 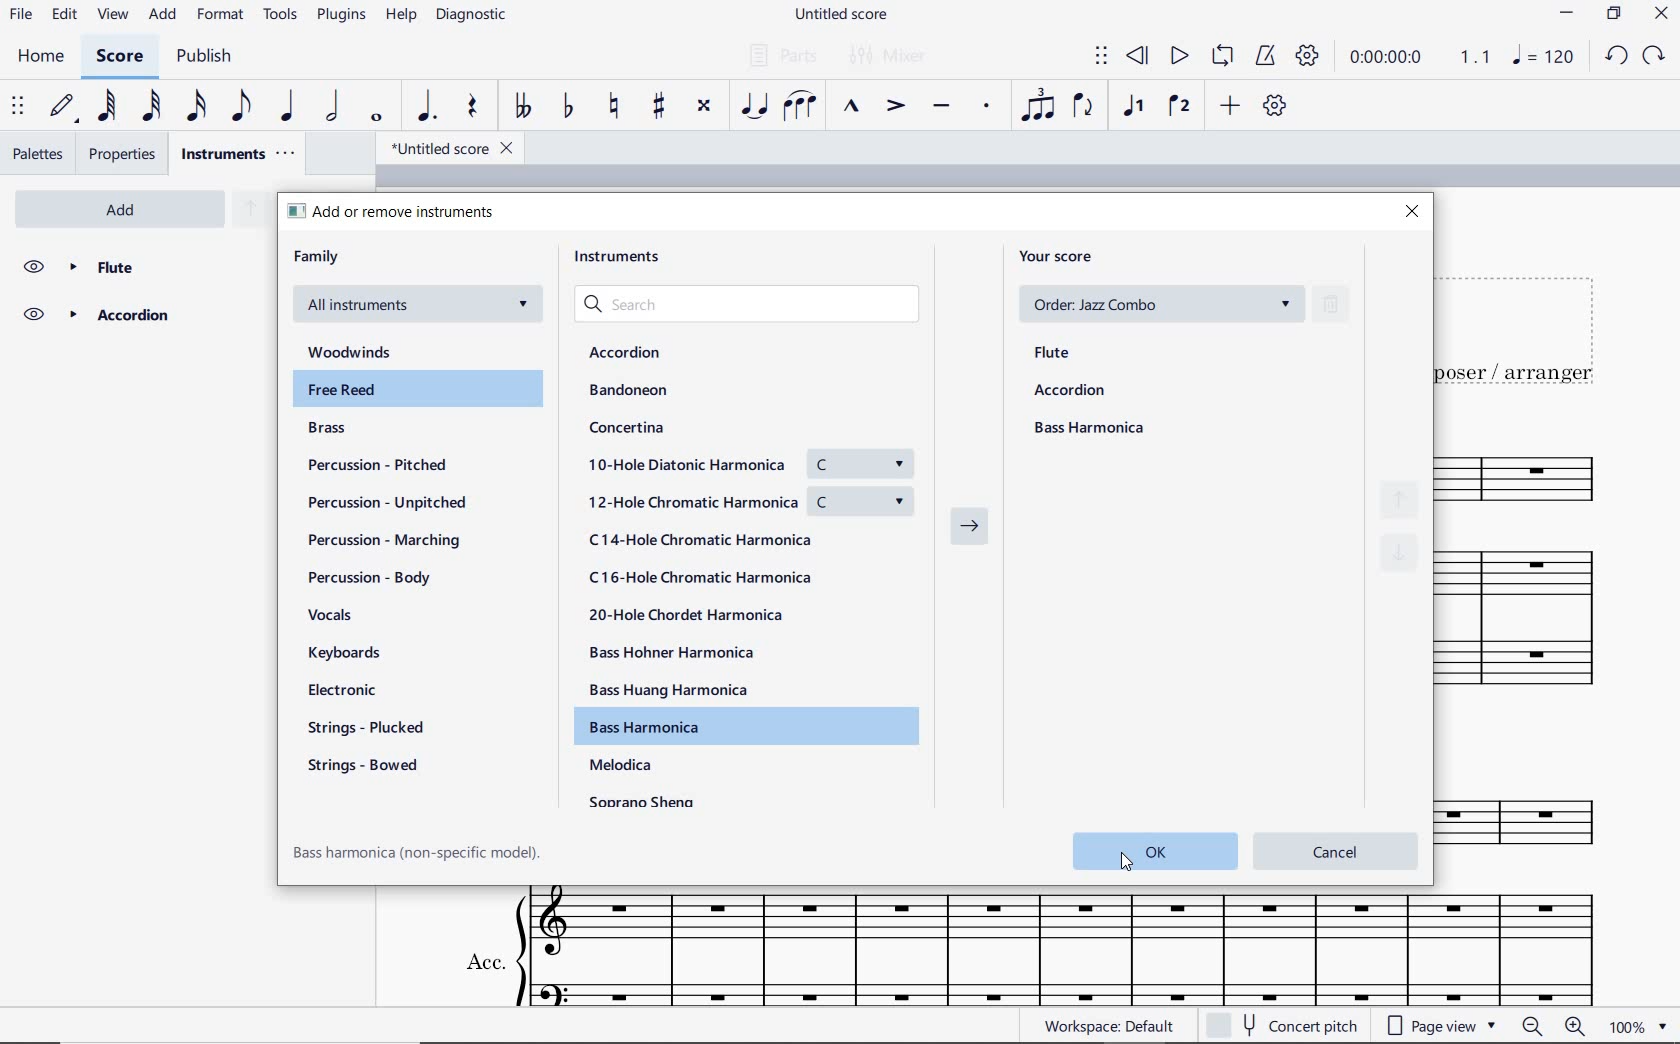 What do you see at coordinates (38, 154) in the screenshot?
I see `palettes` at bounding box center [38, 154].